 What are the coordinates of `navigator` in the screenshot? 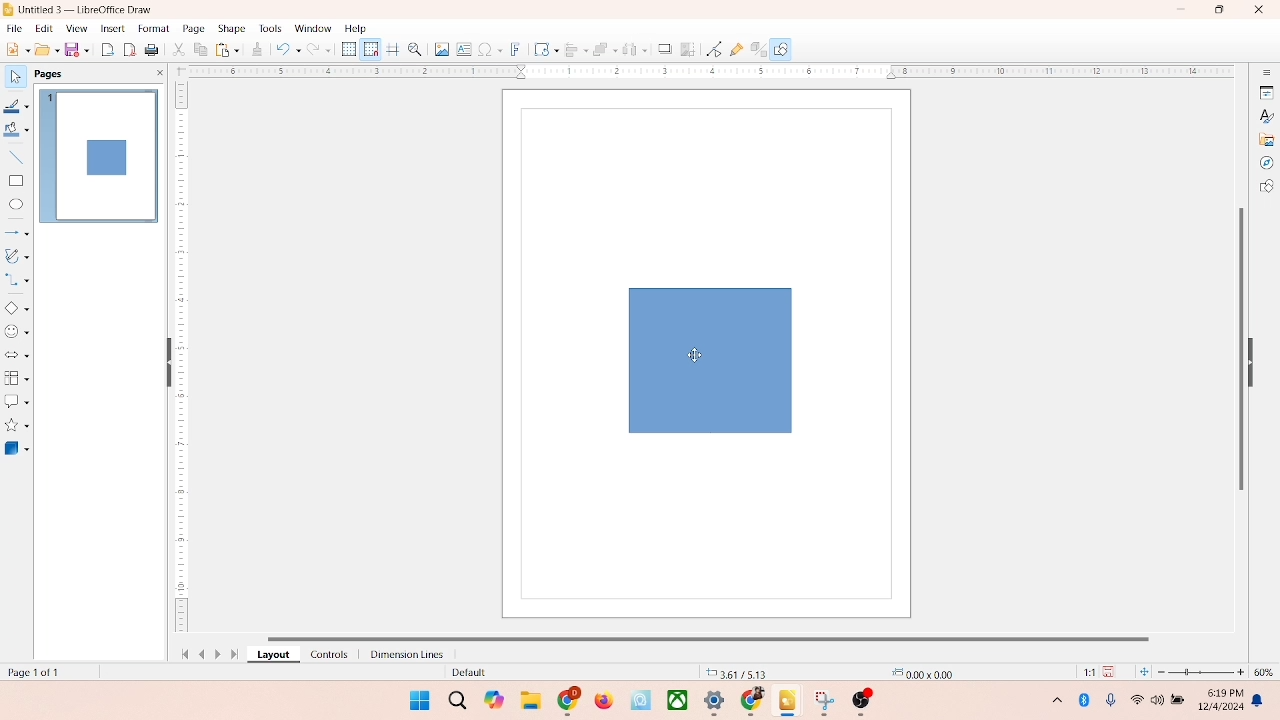 It's located at (1266, 163).